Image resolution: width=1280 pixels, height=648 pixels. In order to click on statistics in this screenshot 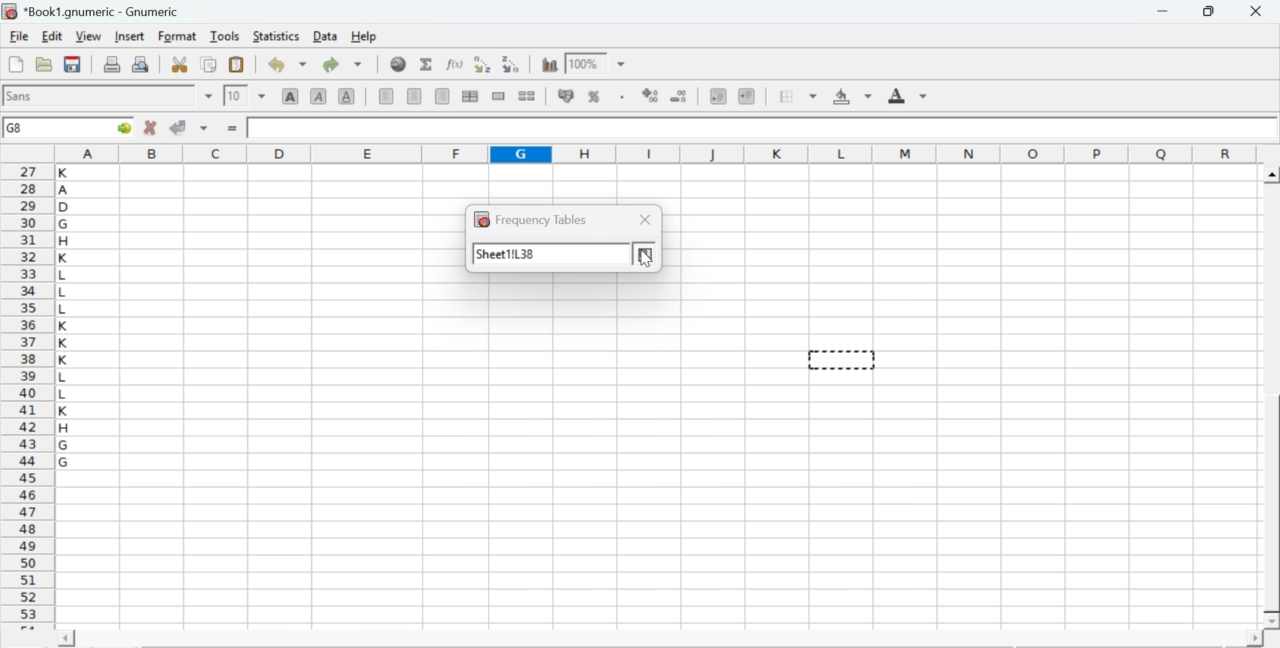, I will do `click(274, 36)`.